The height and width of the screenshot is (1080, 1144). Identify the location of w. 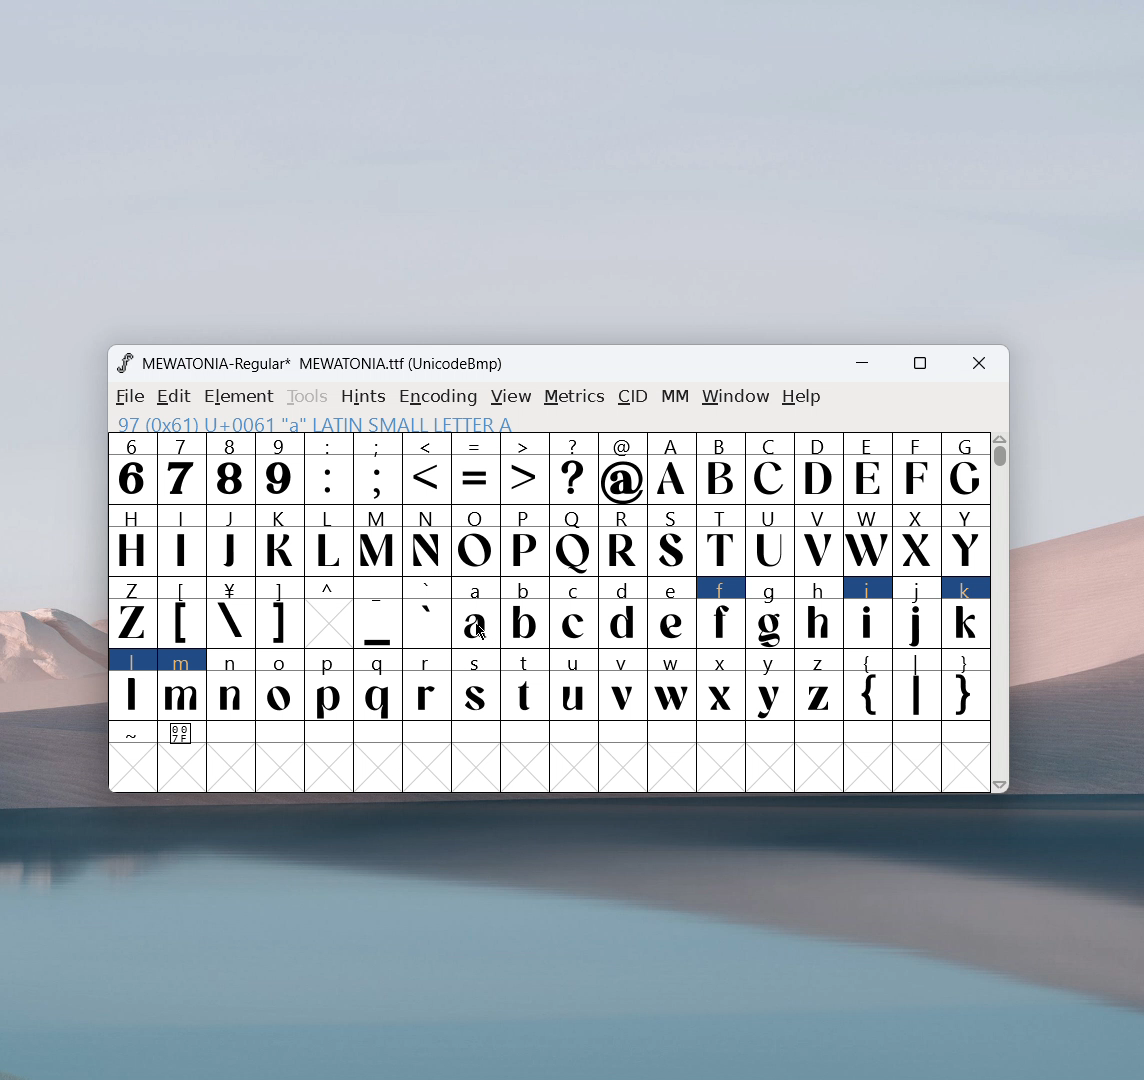
(672, 685).